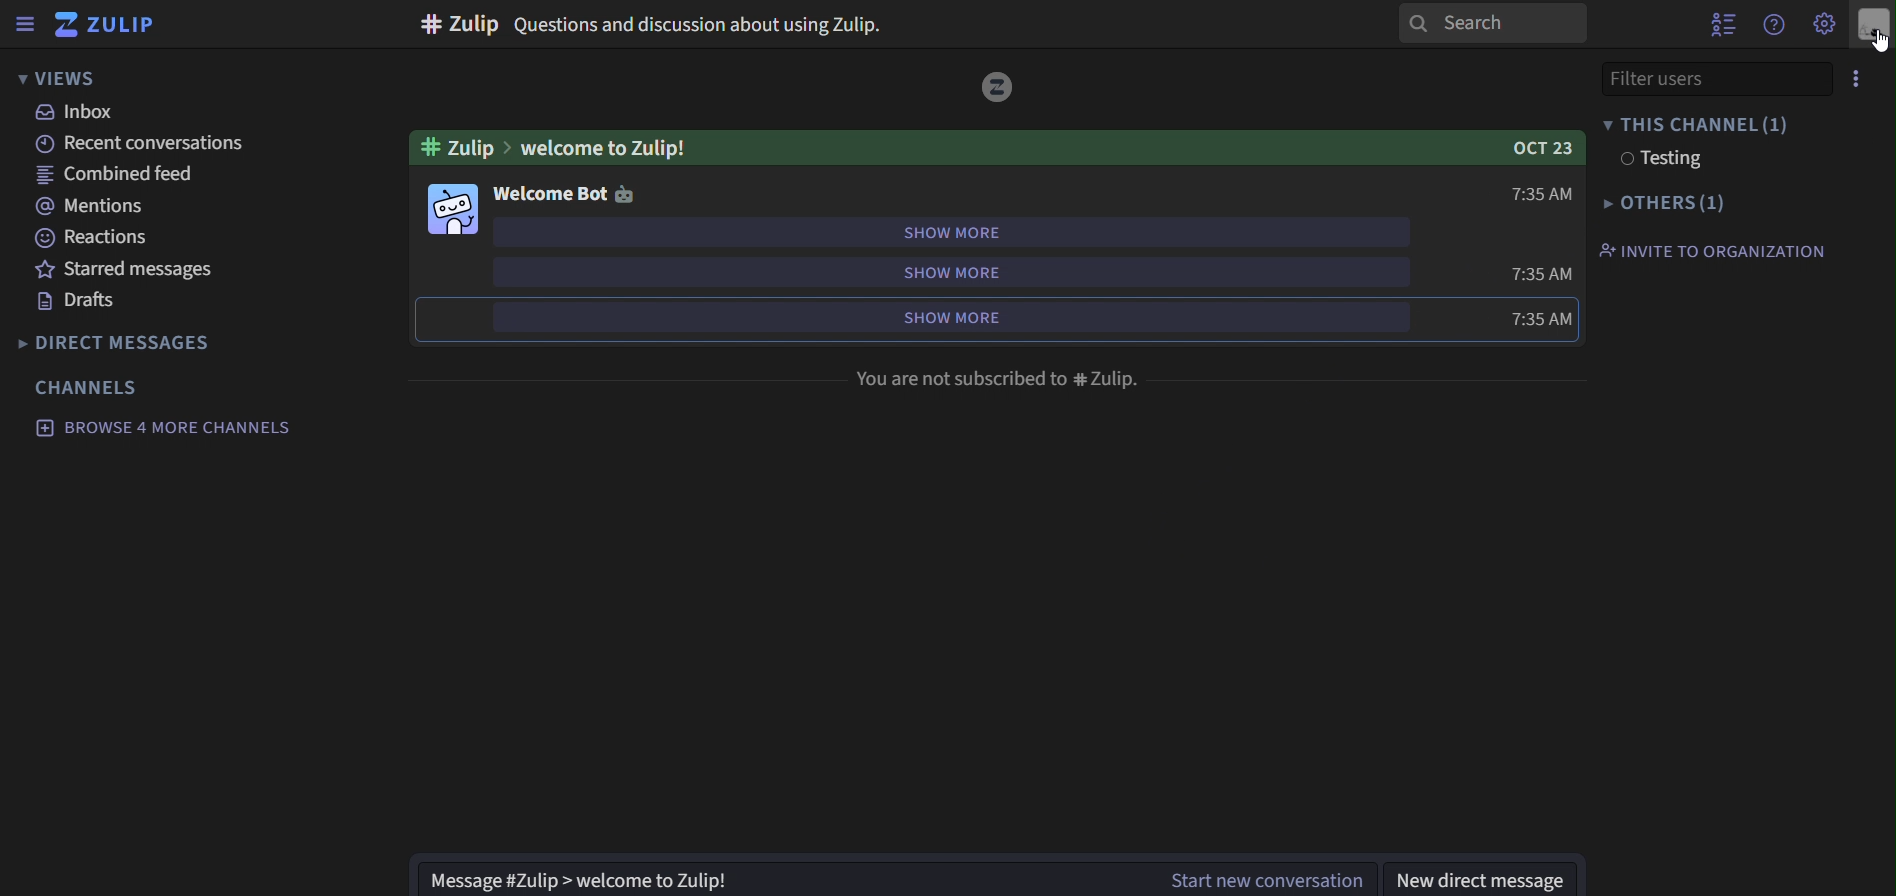 Image resolution: width=1896 pixels, height=896 pixels. I want to click on browse 4 more channels, so click(164, 428).